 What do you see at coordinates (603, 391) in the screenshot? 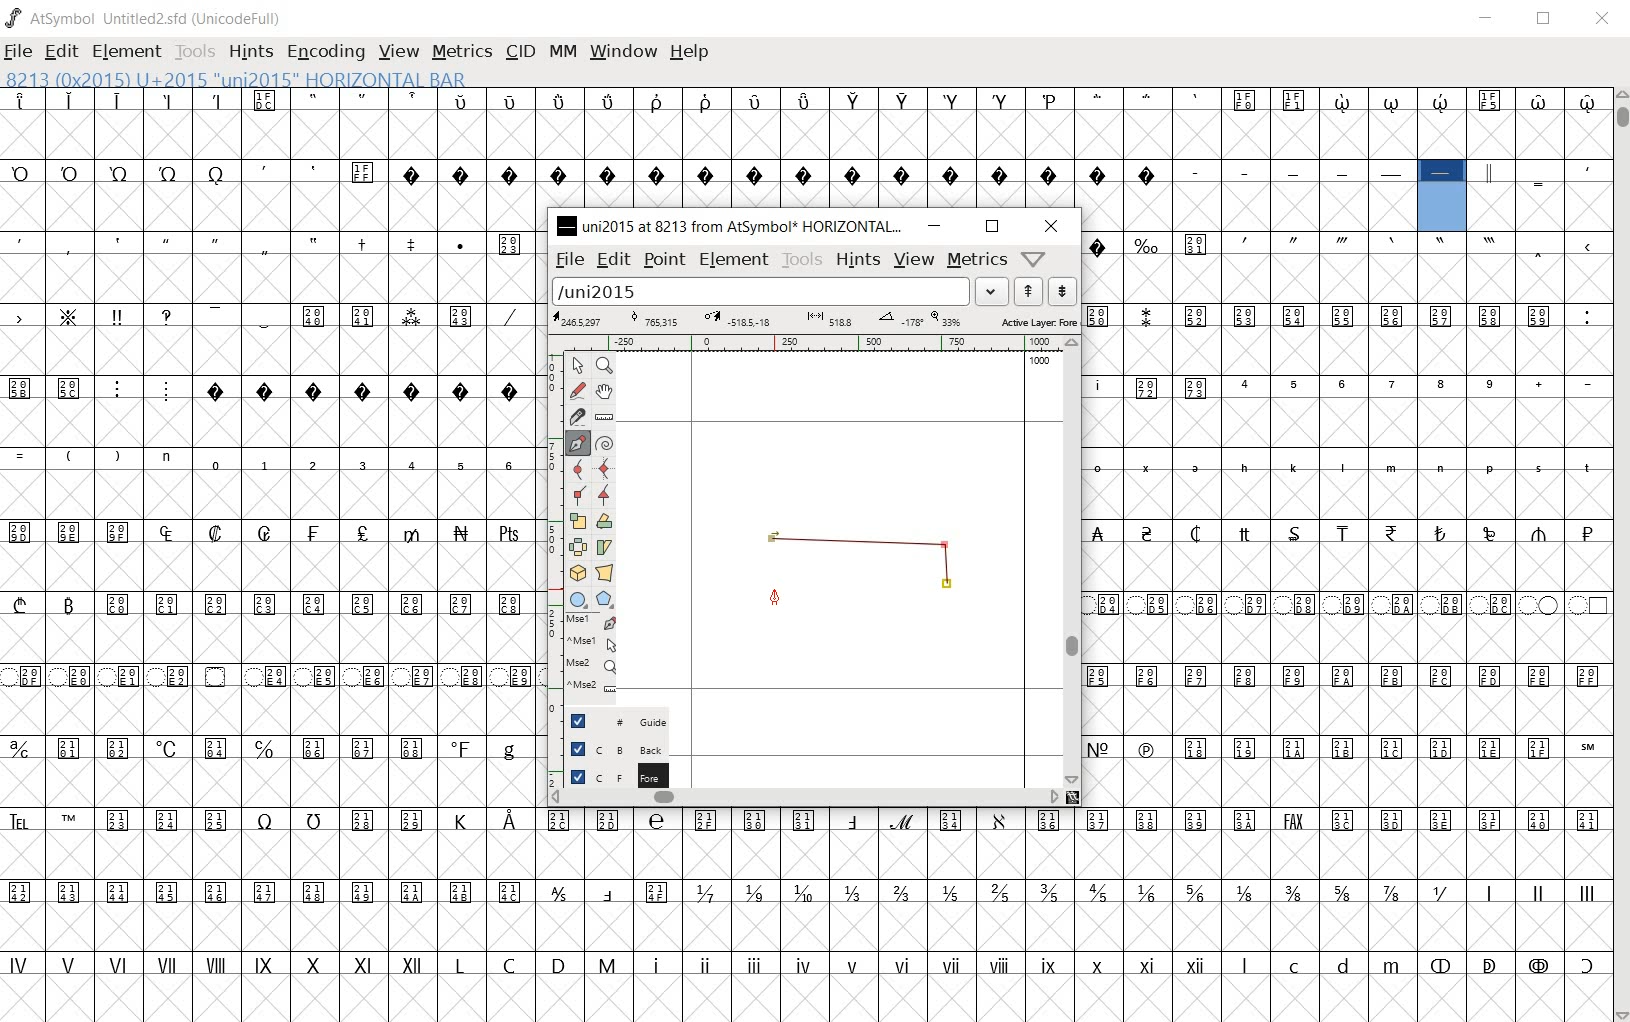
I see `scroll by hand` at bounding box center [603, 391].